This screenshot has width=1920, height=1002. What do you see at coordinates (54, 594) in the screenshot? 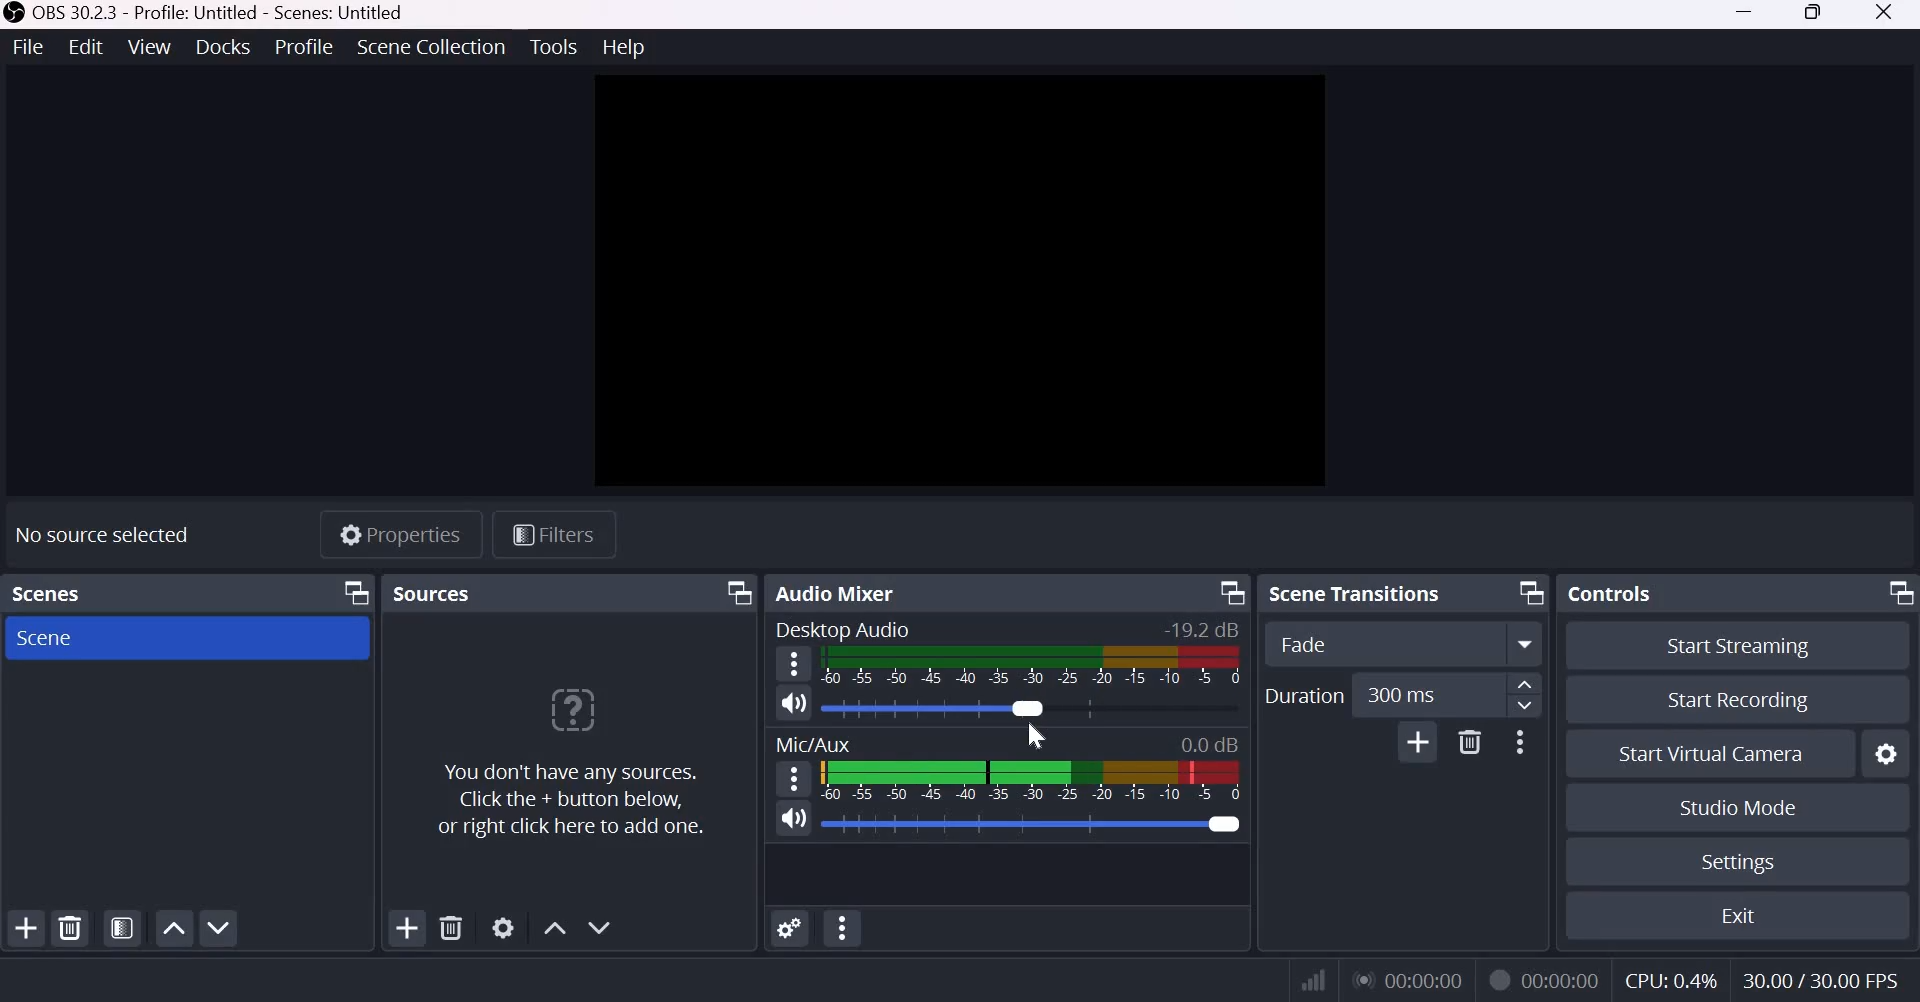
I see `Scenes` at bounding box center [54, 594].